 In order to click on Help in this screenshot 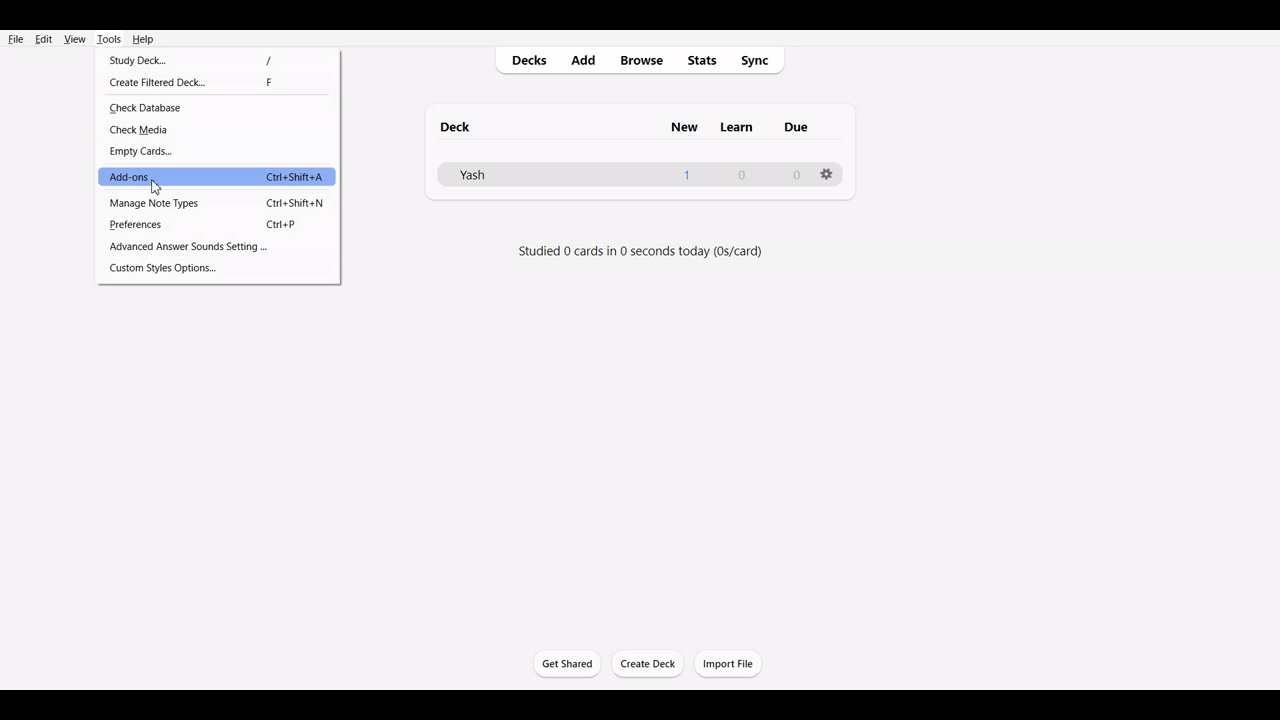, I will do `click(142, 39)`.